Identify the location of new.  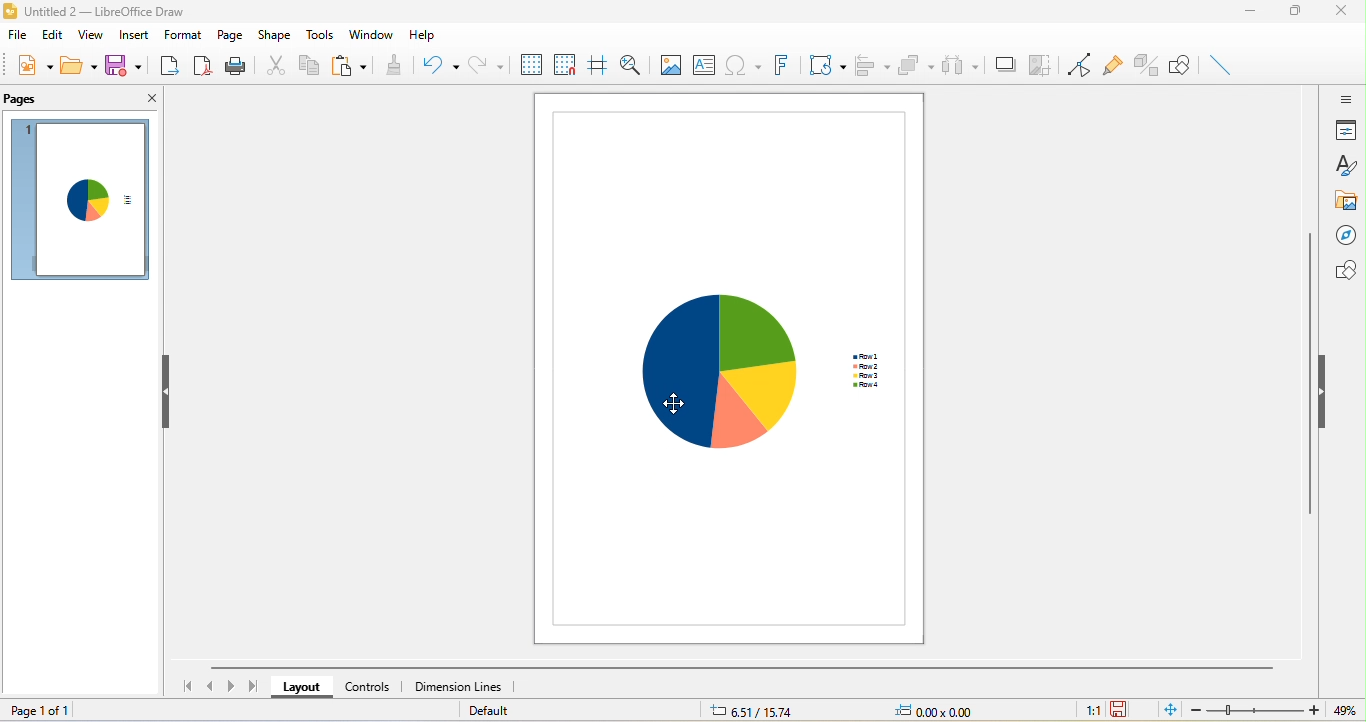
(35, 66).